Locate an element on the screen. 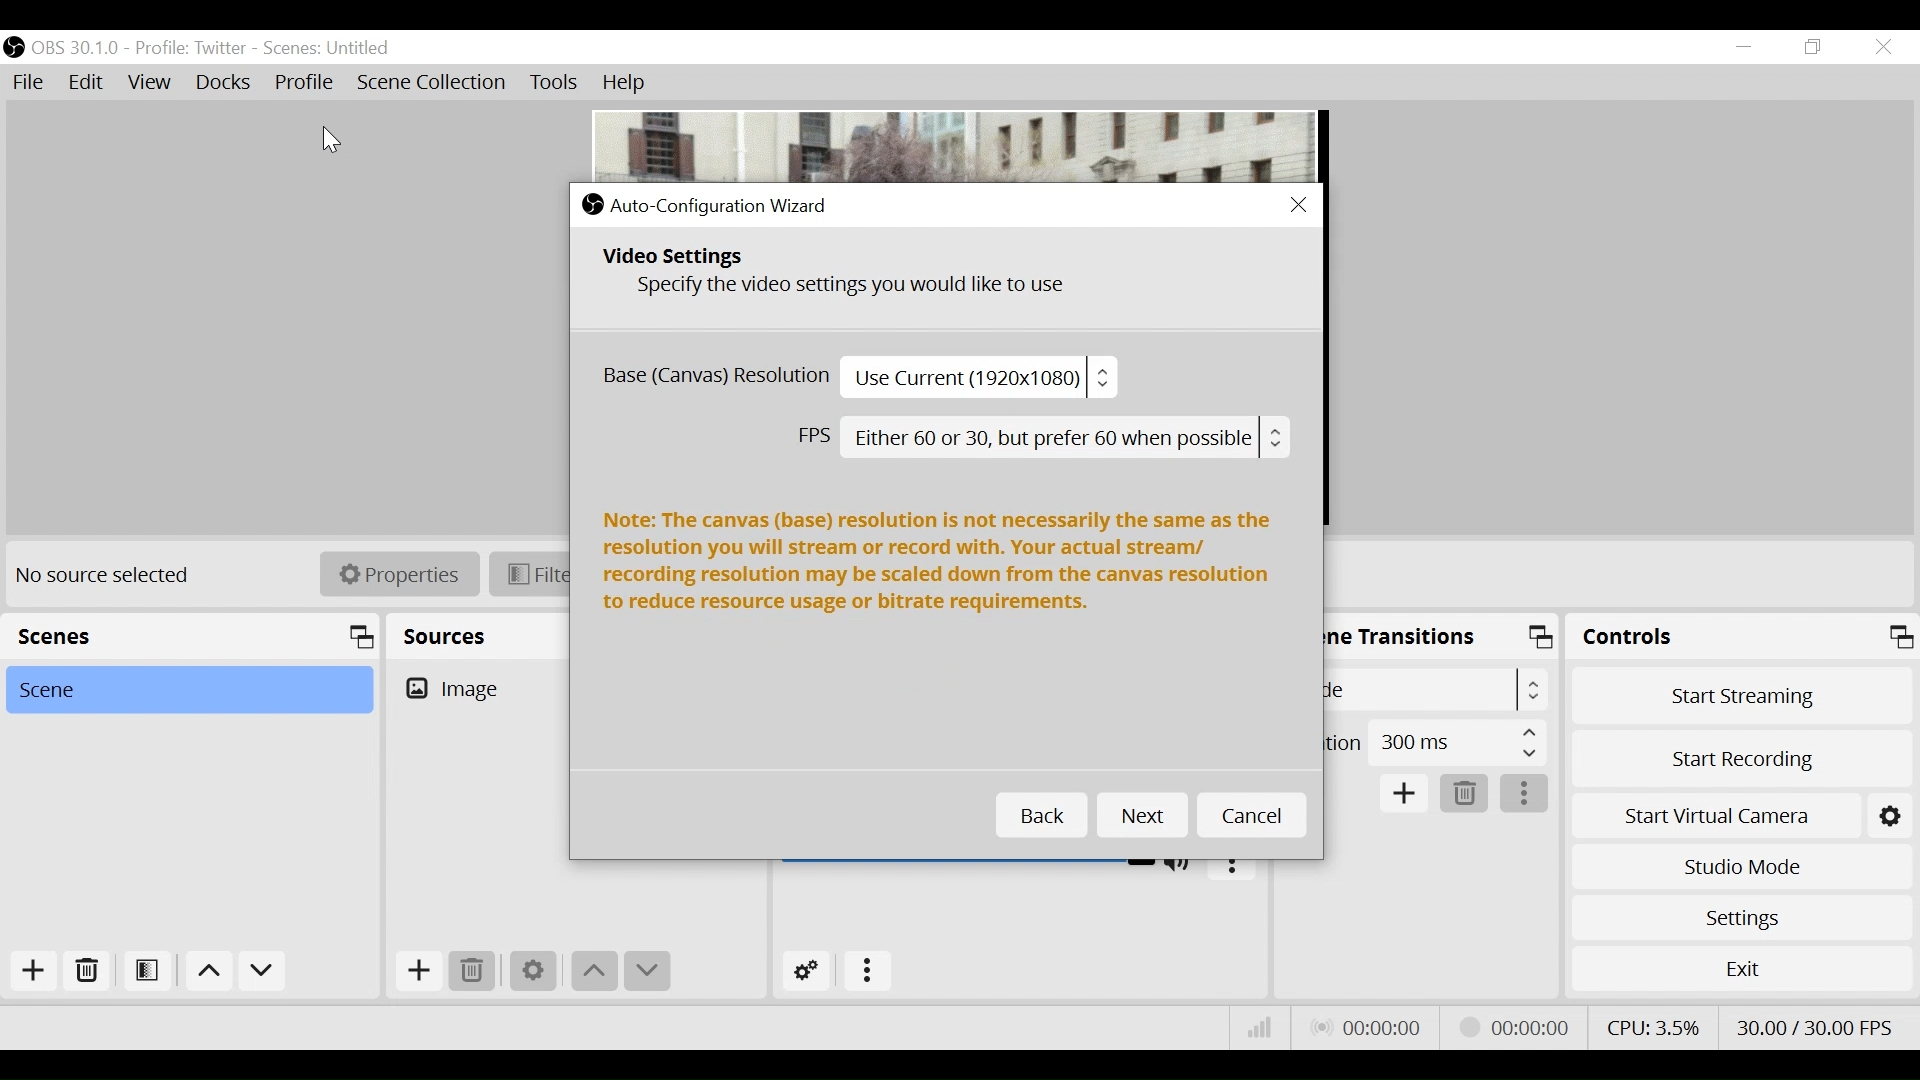 Image resolution: width=1920 pixels, height=1080 pixels. Tools is located at coordinates (554, 85).